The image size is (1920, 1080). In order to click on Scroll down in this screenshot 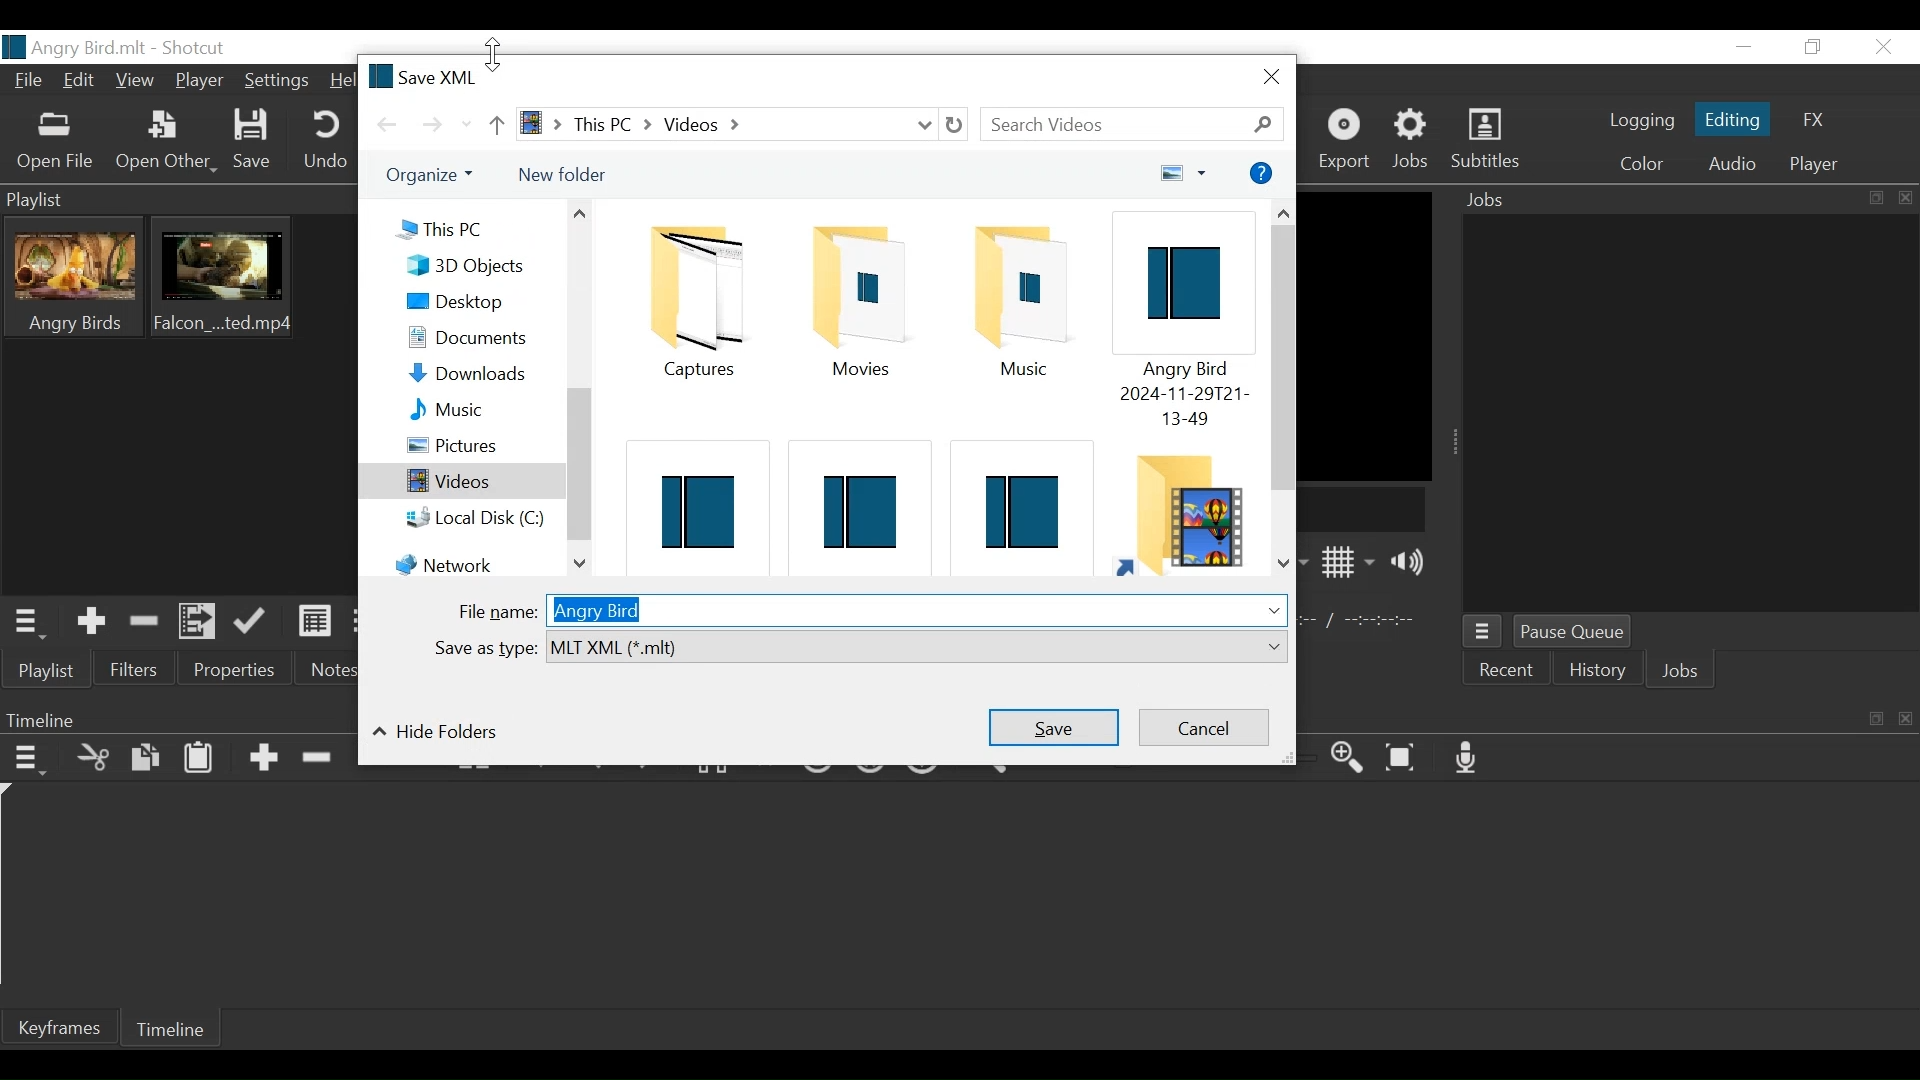, I will do `click(1283, 565)`.